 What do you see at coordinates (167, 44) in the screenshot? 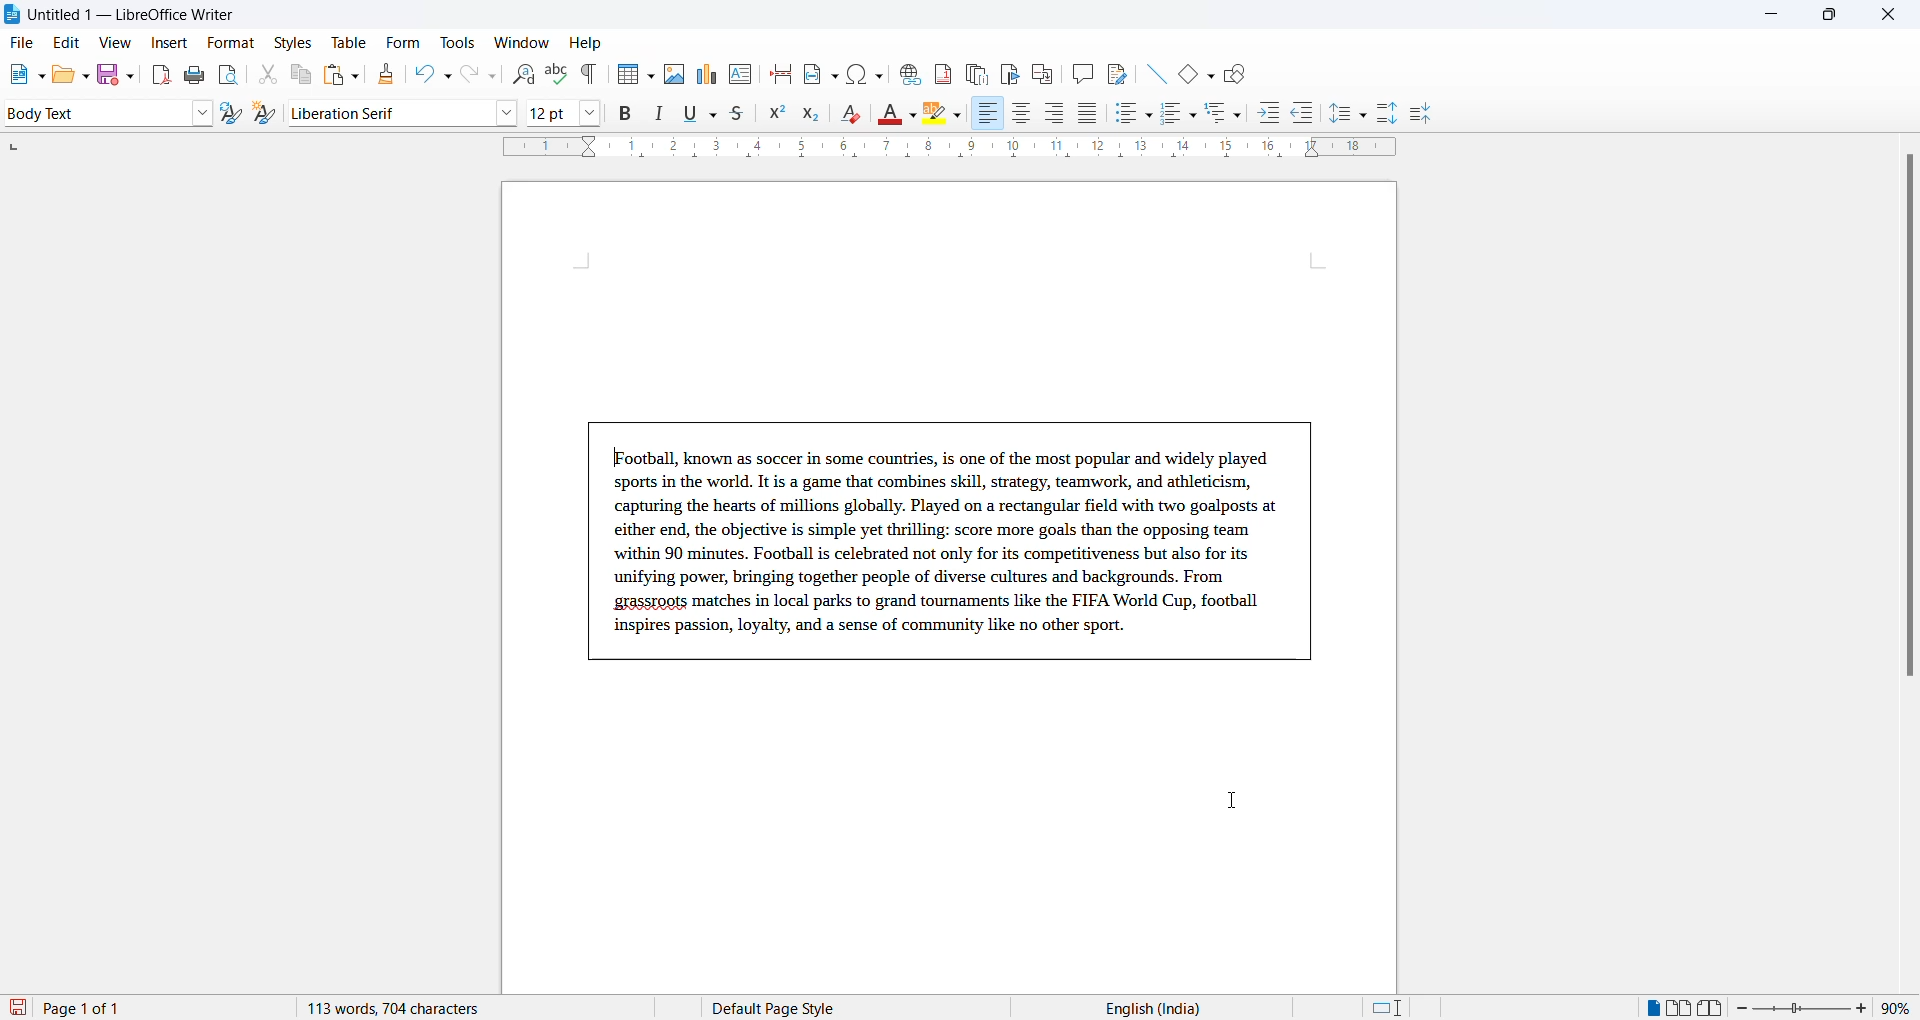
I see `insert` at bounding box center [167, 44].